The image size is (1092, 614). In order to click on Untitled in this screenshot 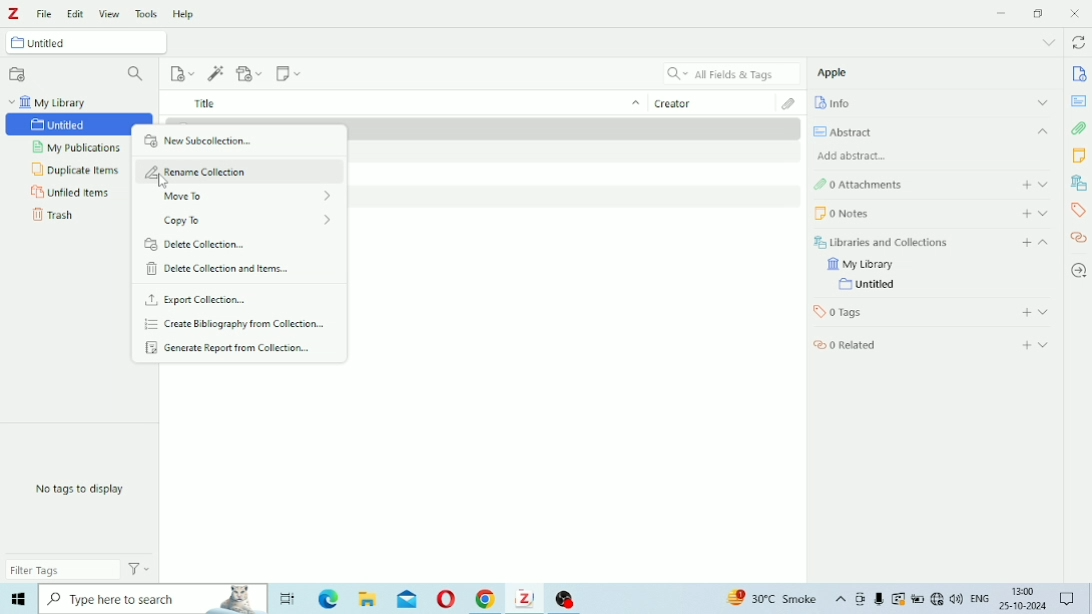, I will do `click(64, 125)`.